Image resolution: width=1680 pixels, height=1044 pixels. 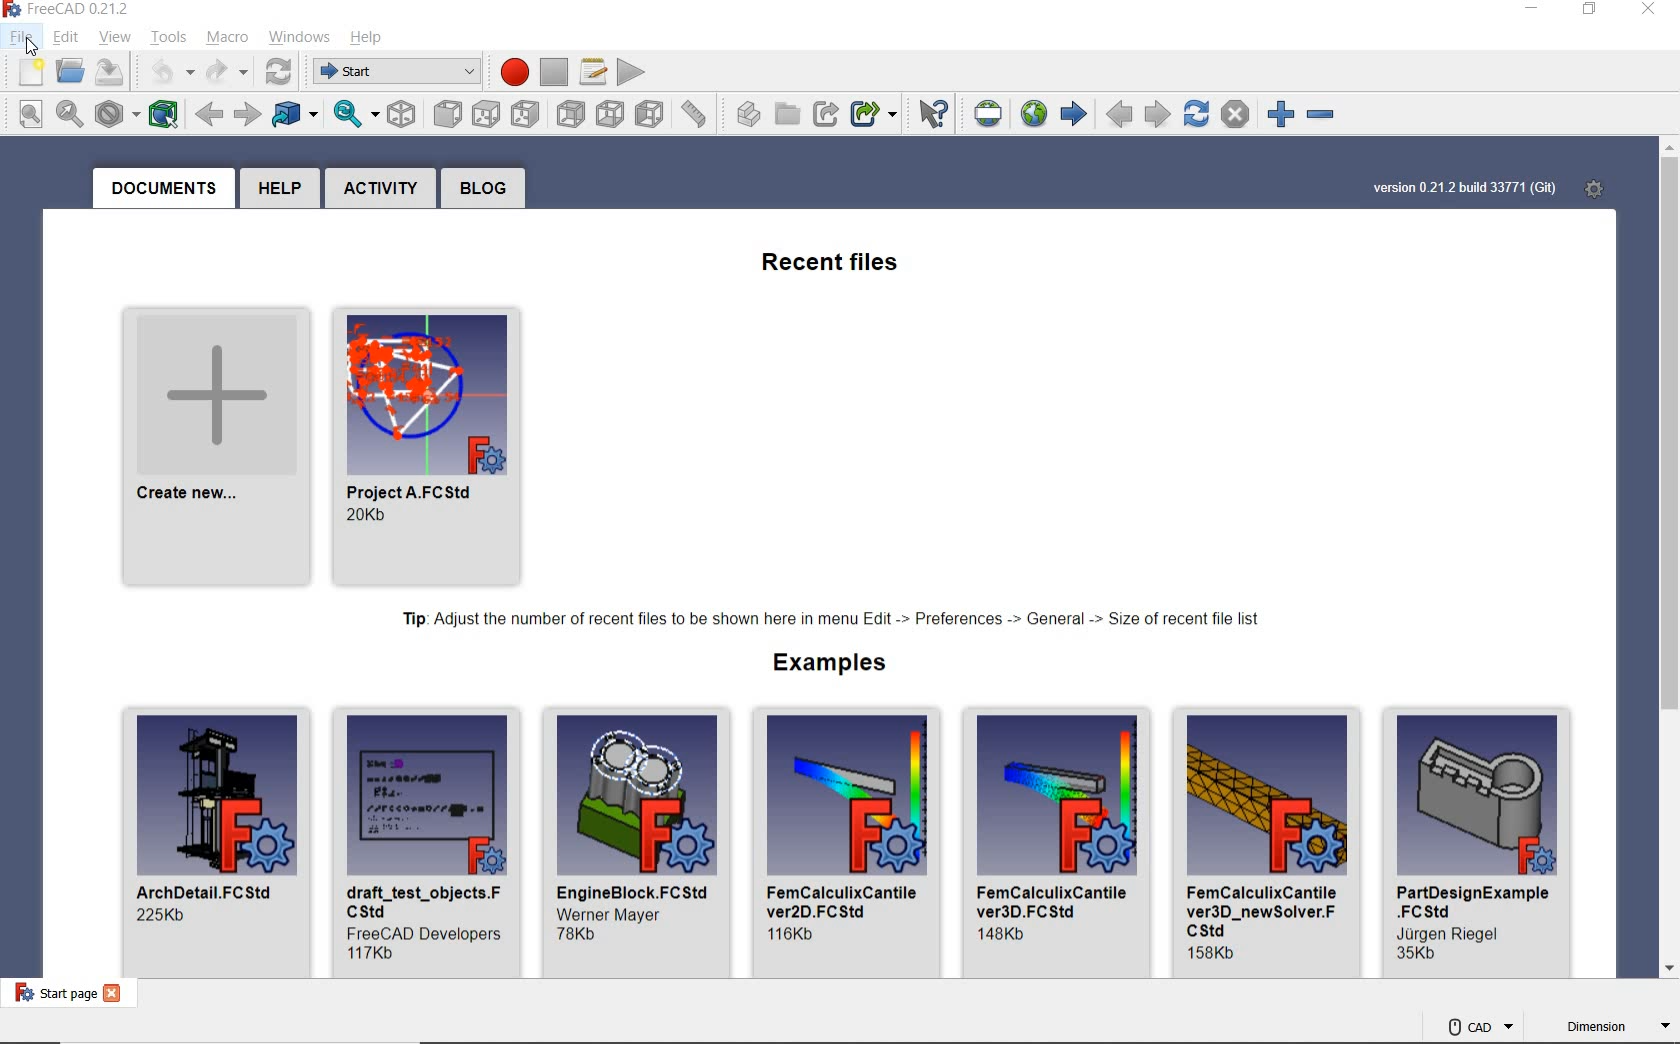 What do you see at coordinates (355, 115) in the screenshot?
I see `SYNC VIEW` at bounding box center [355, 115].